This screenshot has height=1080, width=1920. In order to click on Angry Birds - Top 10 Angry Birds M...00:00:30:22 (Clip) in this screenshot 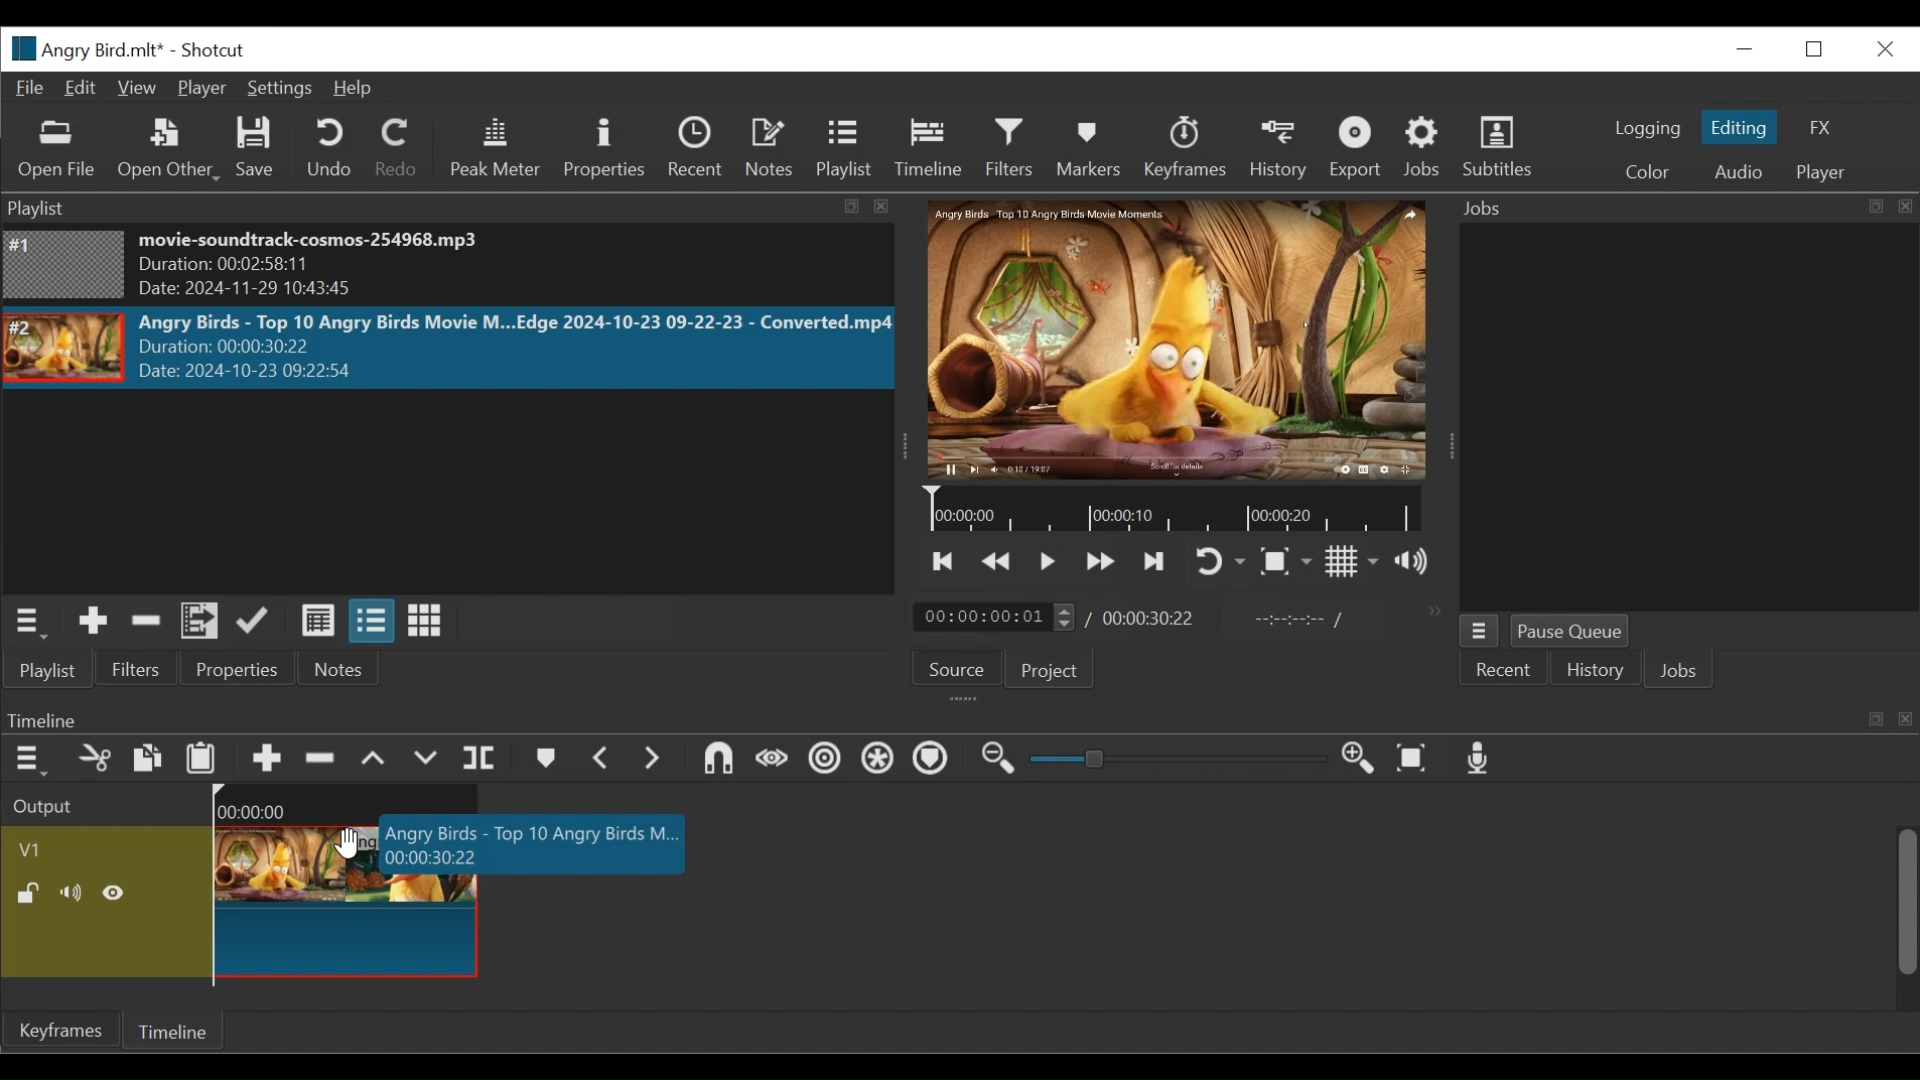, I will do `click(456, 910)`.